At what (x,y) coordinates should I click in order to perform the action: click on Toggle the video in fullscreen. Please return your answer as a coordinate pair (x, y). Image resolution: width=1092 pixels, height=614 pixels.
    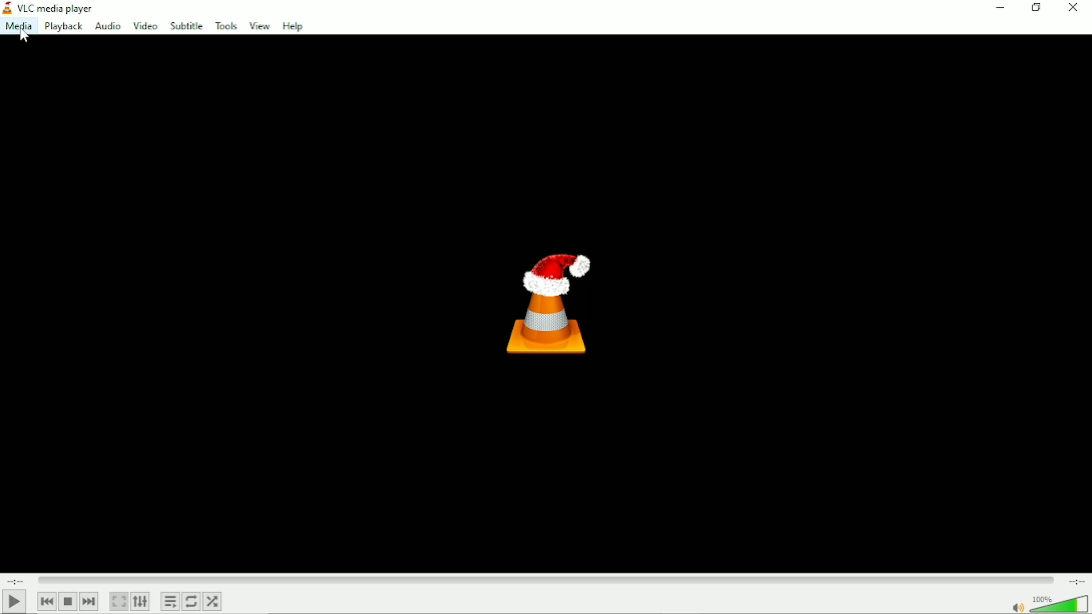
    Looking at the image, I should click on (117, 603).